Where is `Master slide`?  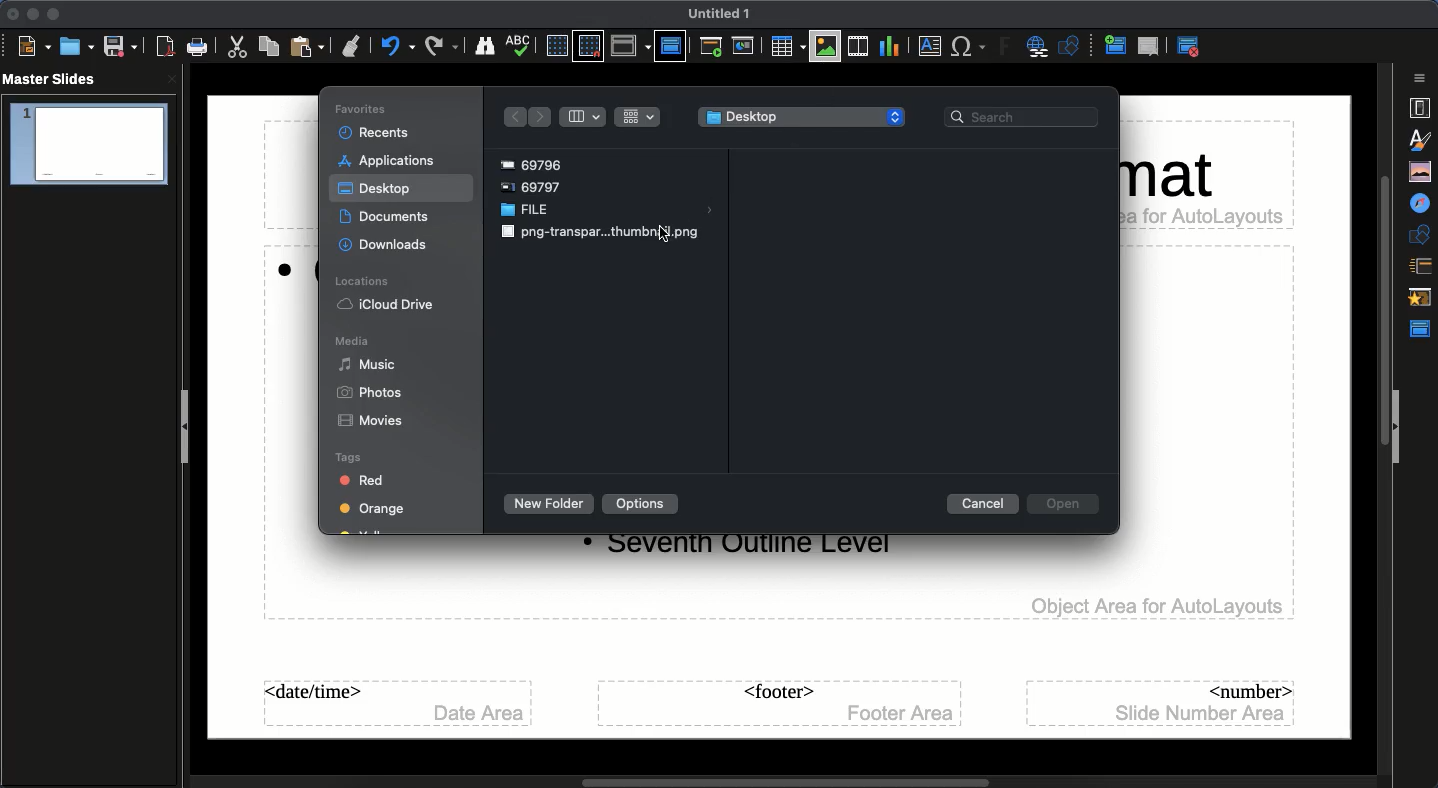
Master slide is located at coordinates (670, 45).